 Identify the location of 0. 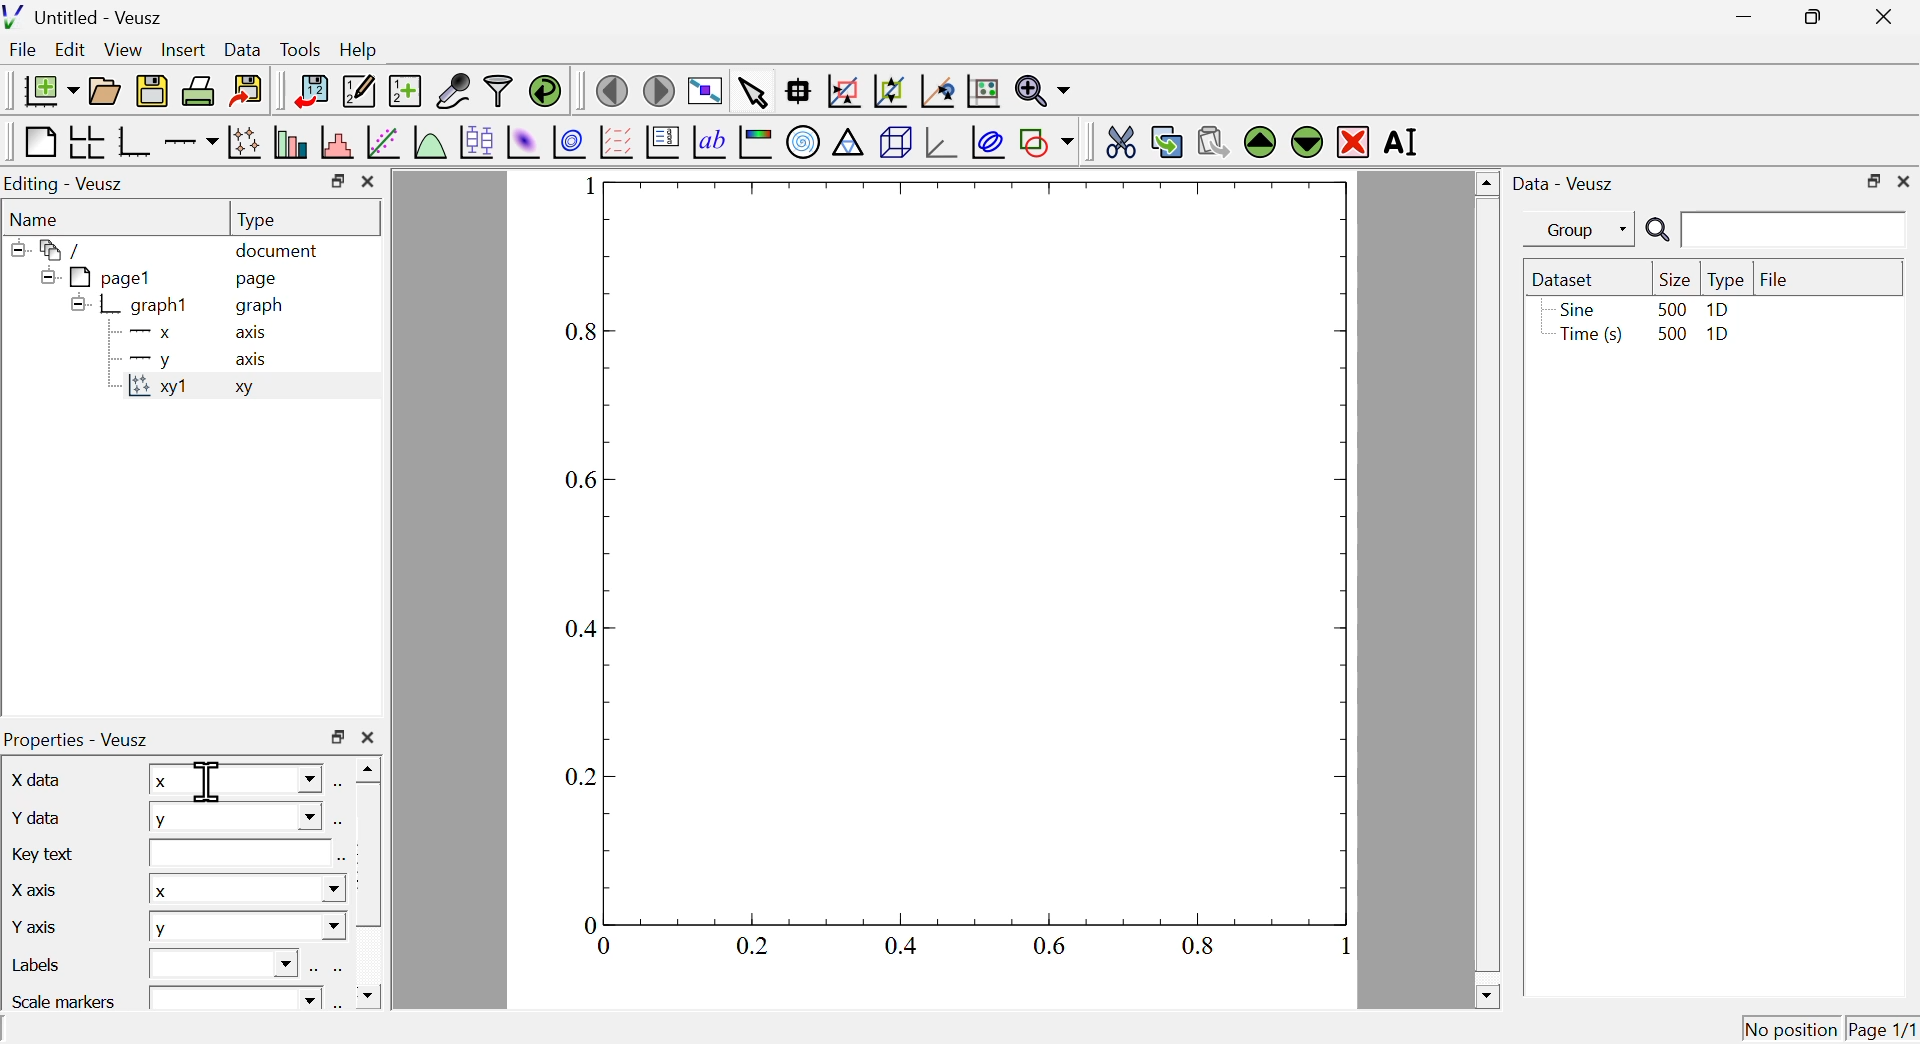
(589, 923).